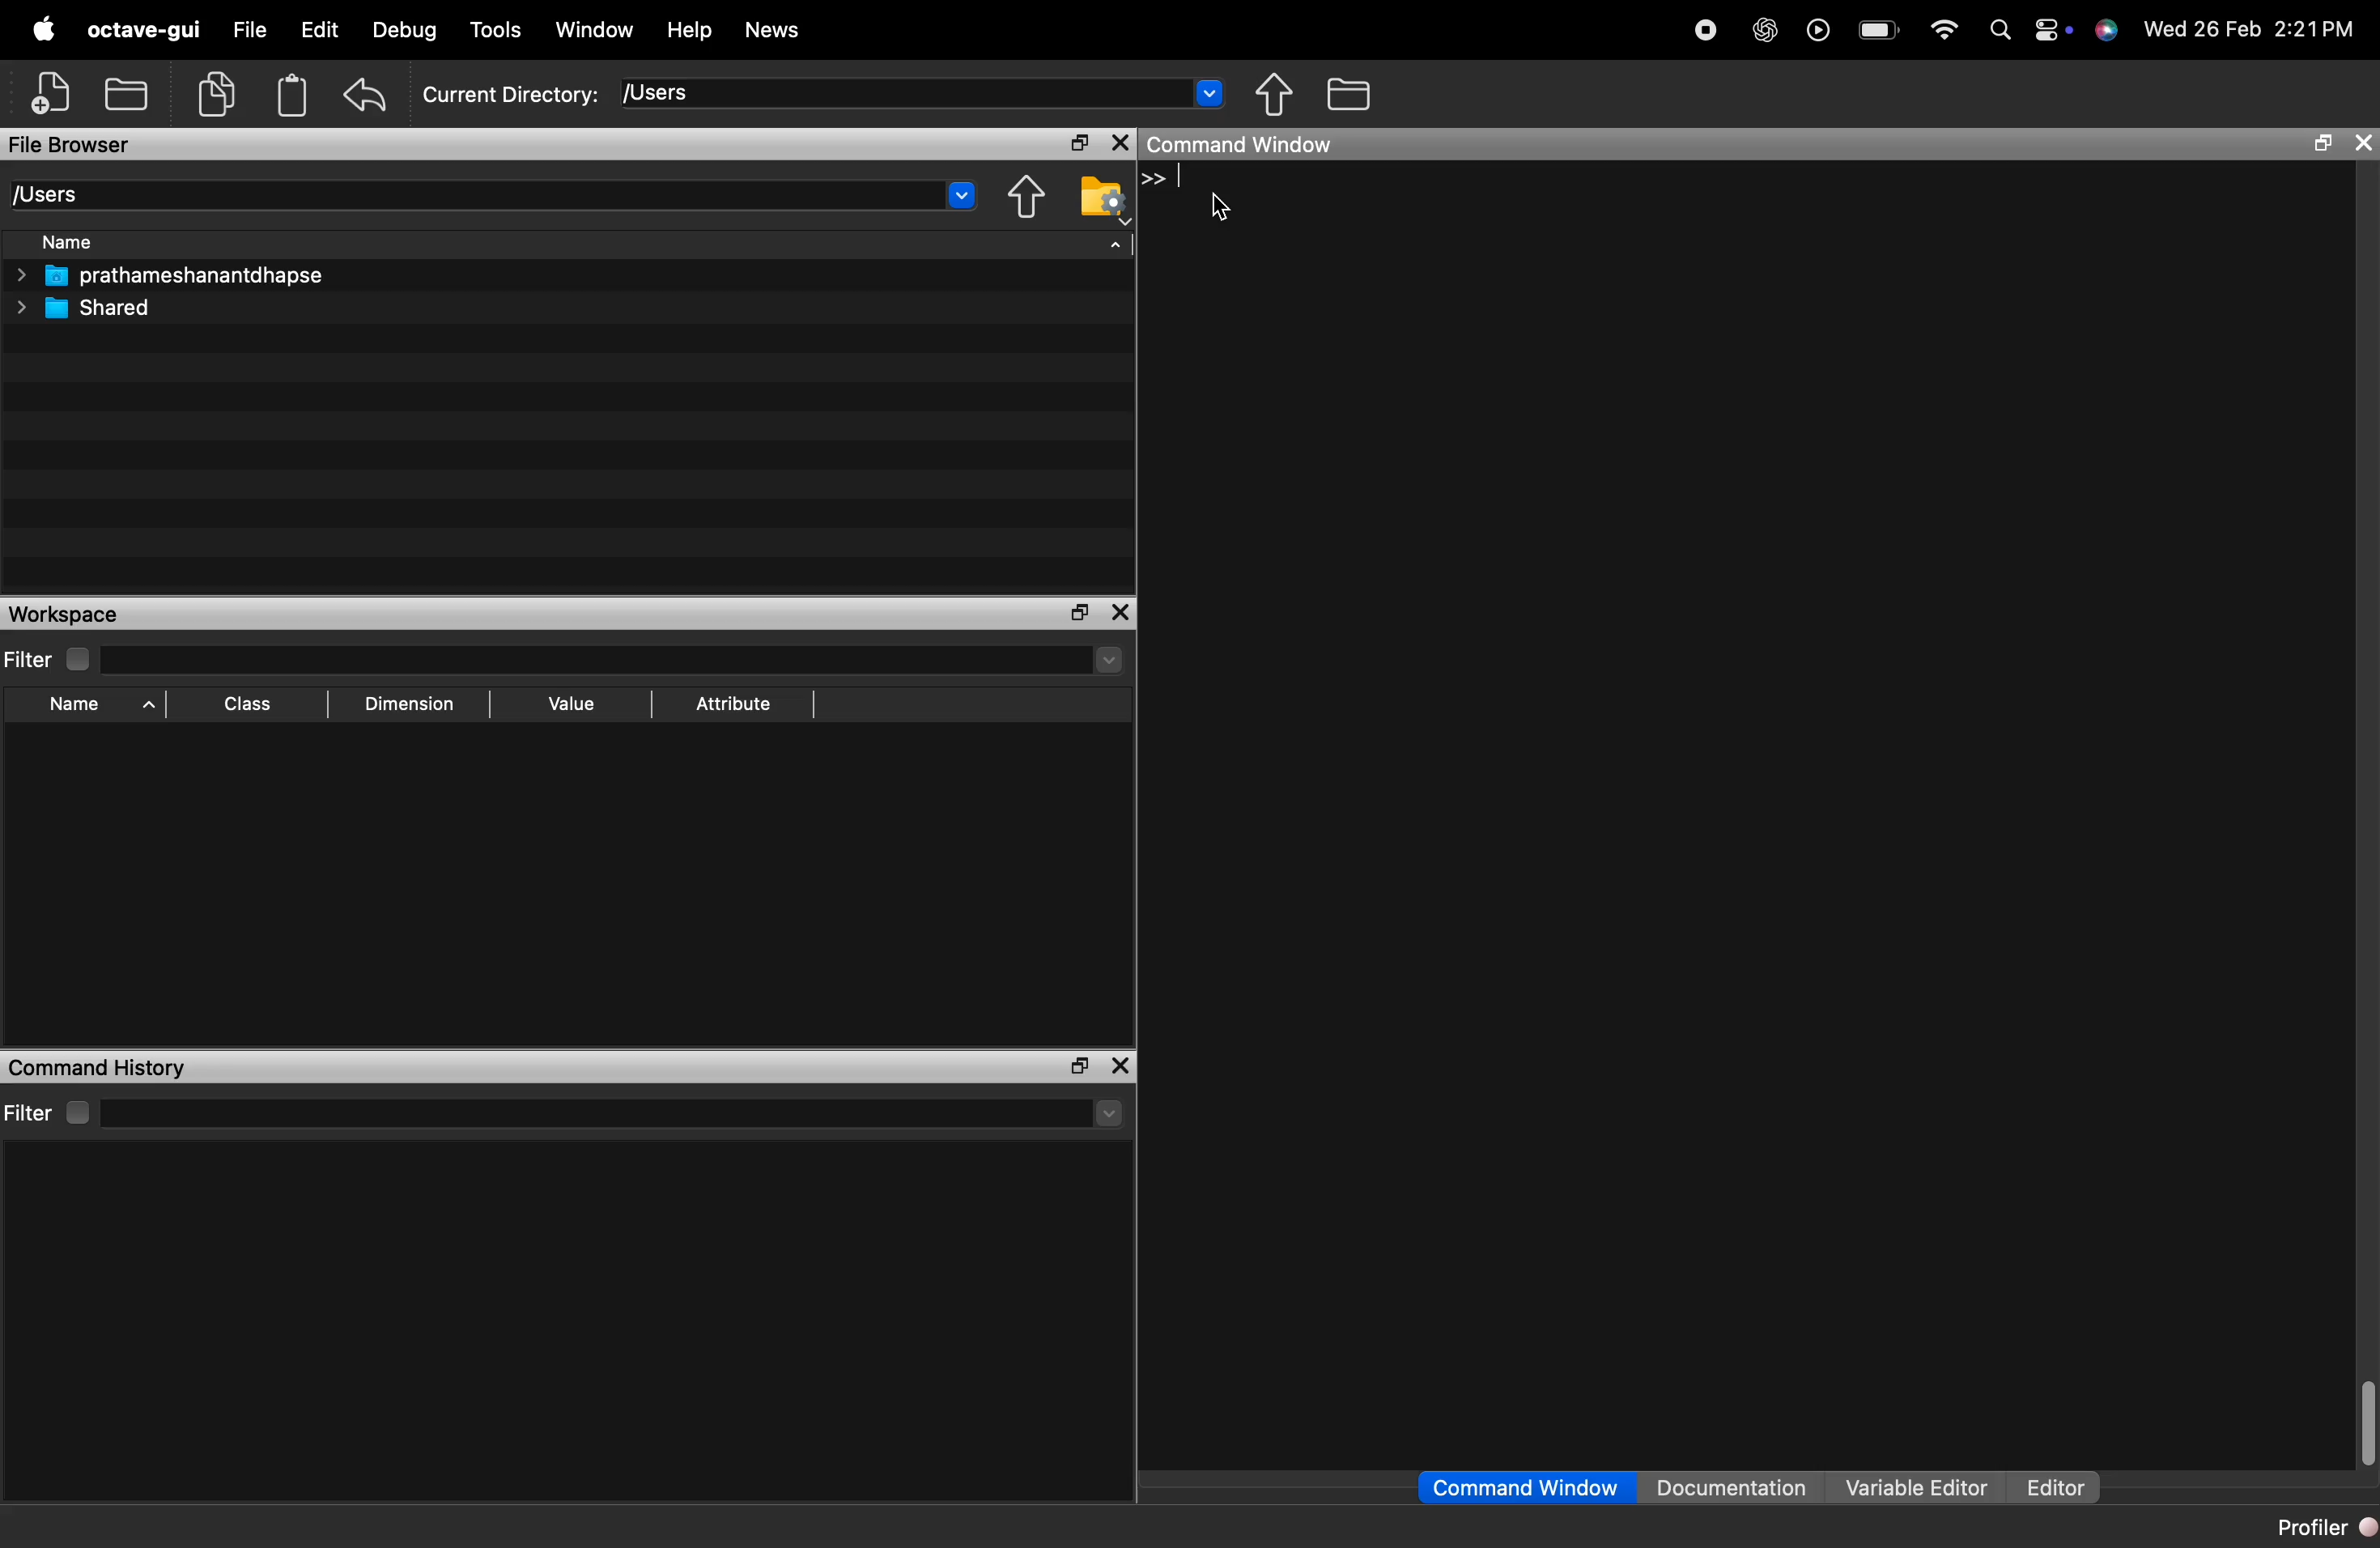 The width and height of the screenshot is (2380, 1548). I want to click on copy, so click(219, 100).